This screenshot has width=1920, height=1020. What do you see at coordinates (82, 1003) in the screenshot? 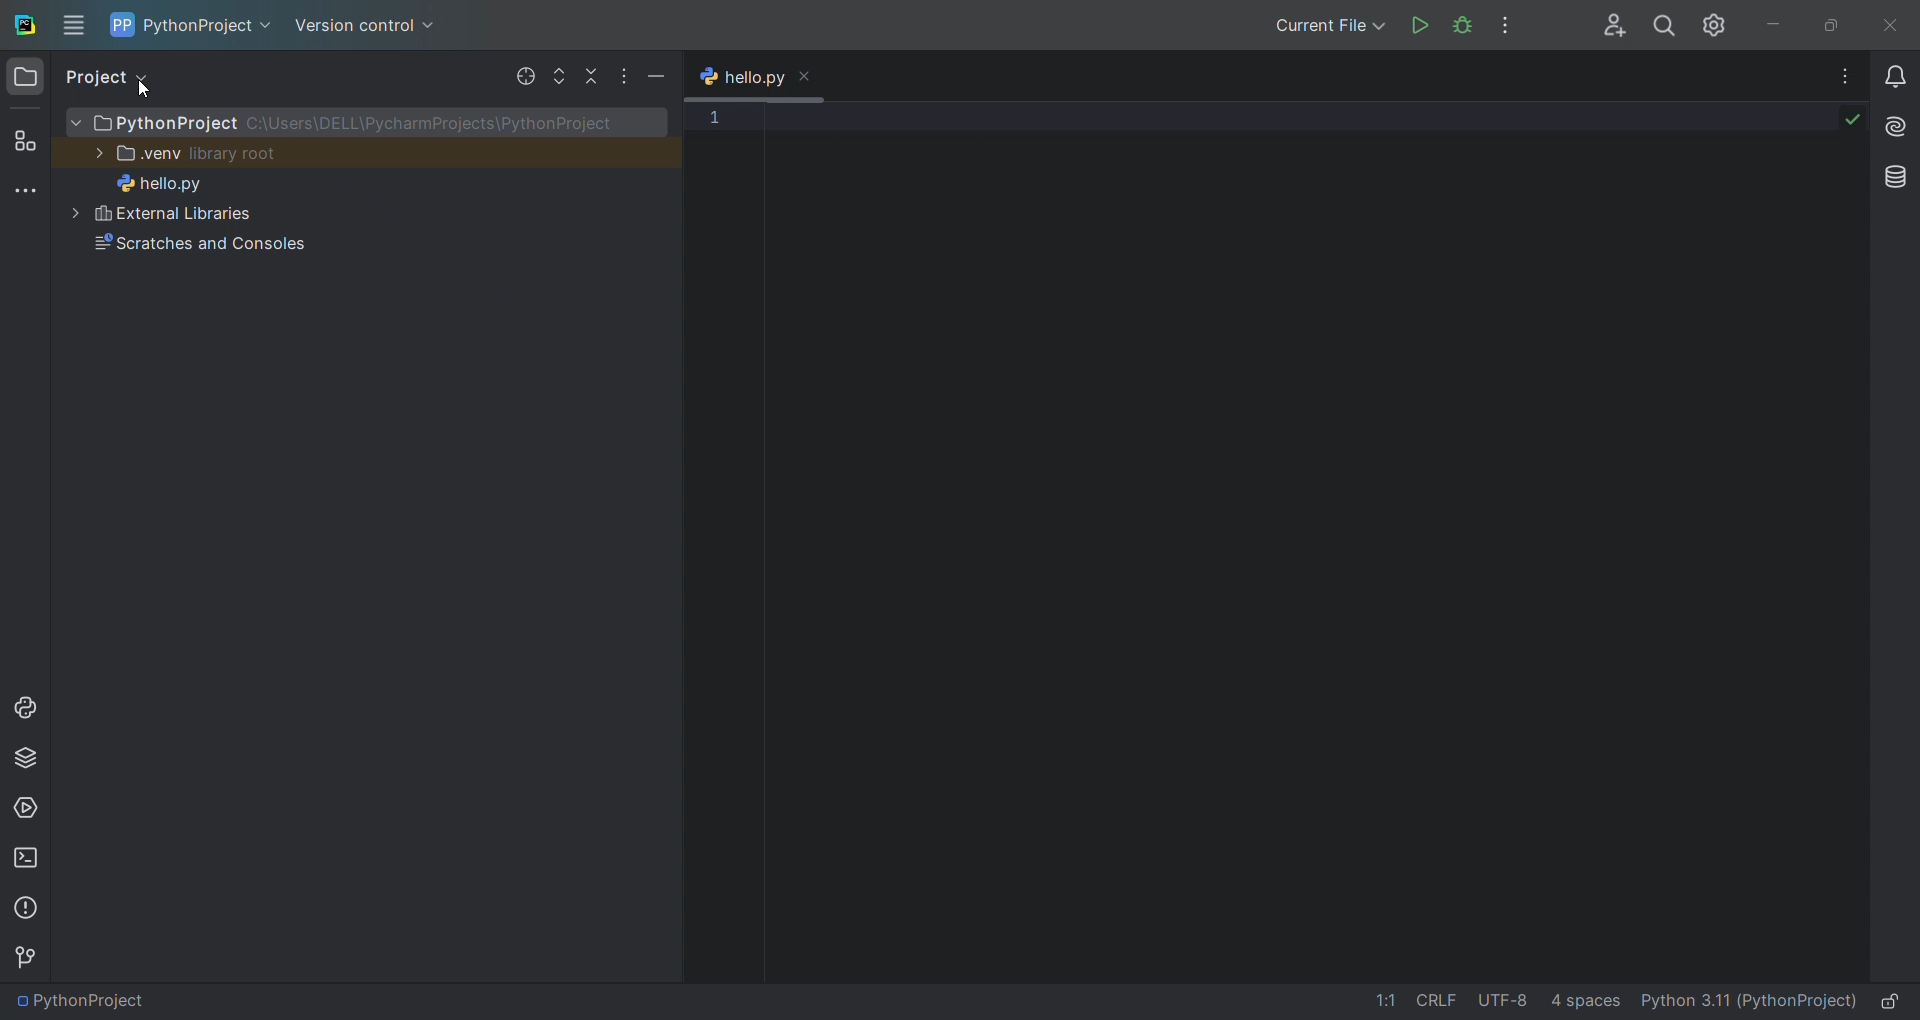
I see `file path` at bounding box center [82, 1003].